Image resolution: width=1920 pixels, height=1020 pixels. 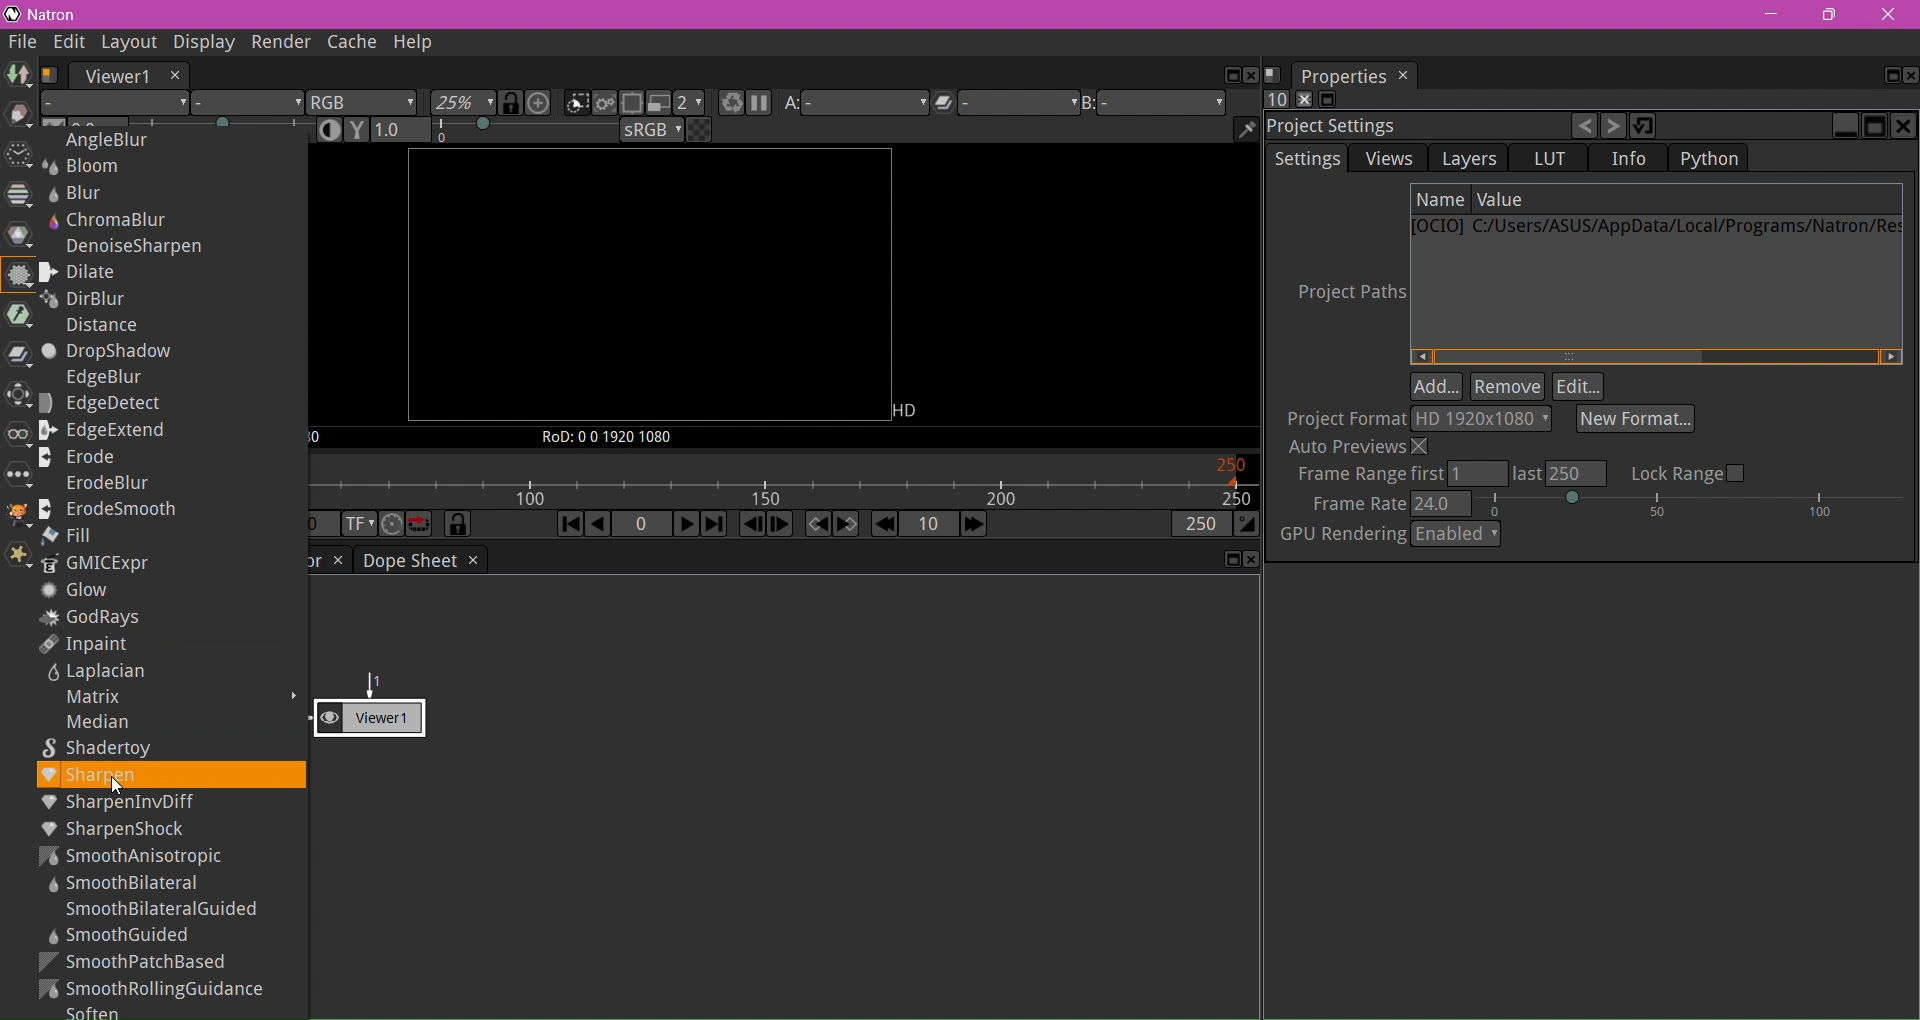 I want to click on Float pane, so click(x=1227, y=560).